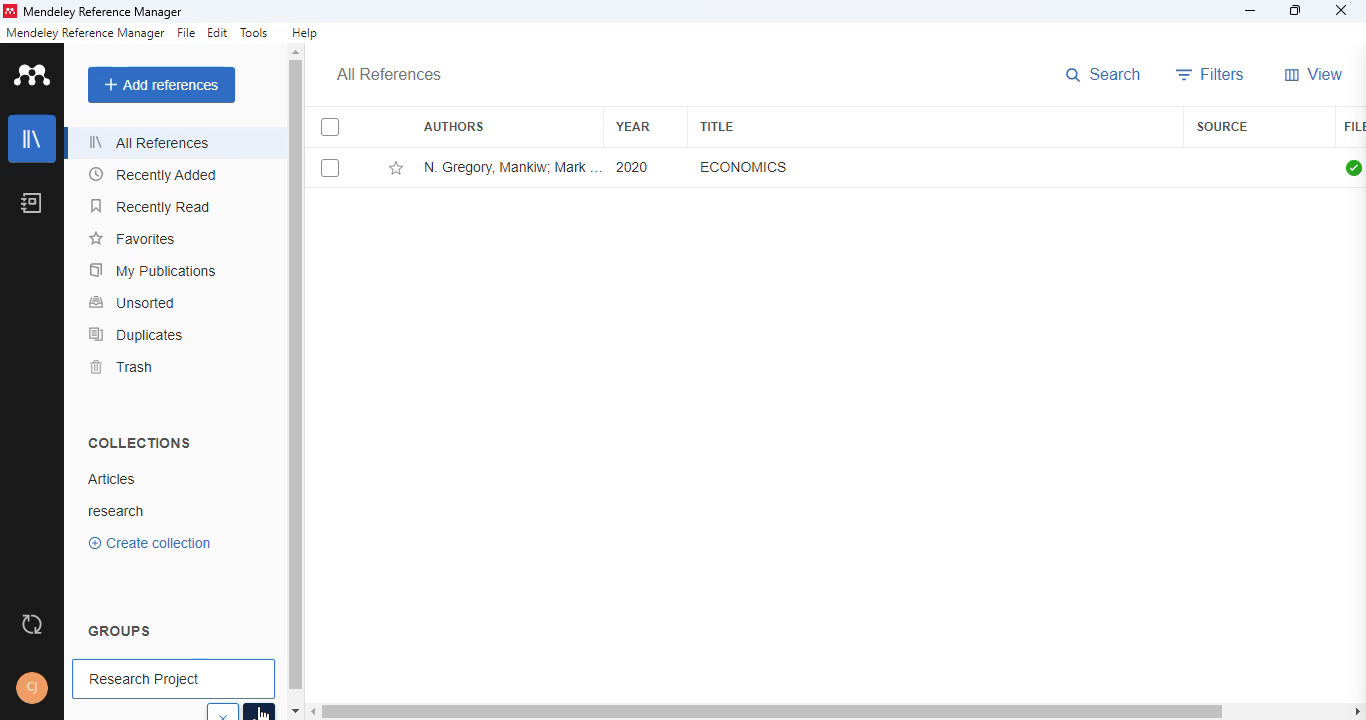  I want to click on mendeley reference manager, so click(85, 33).